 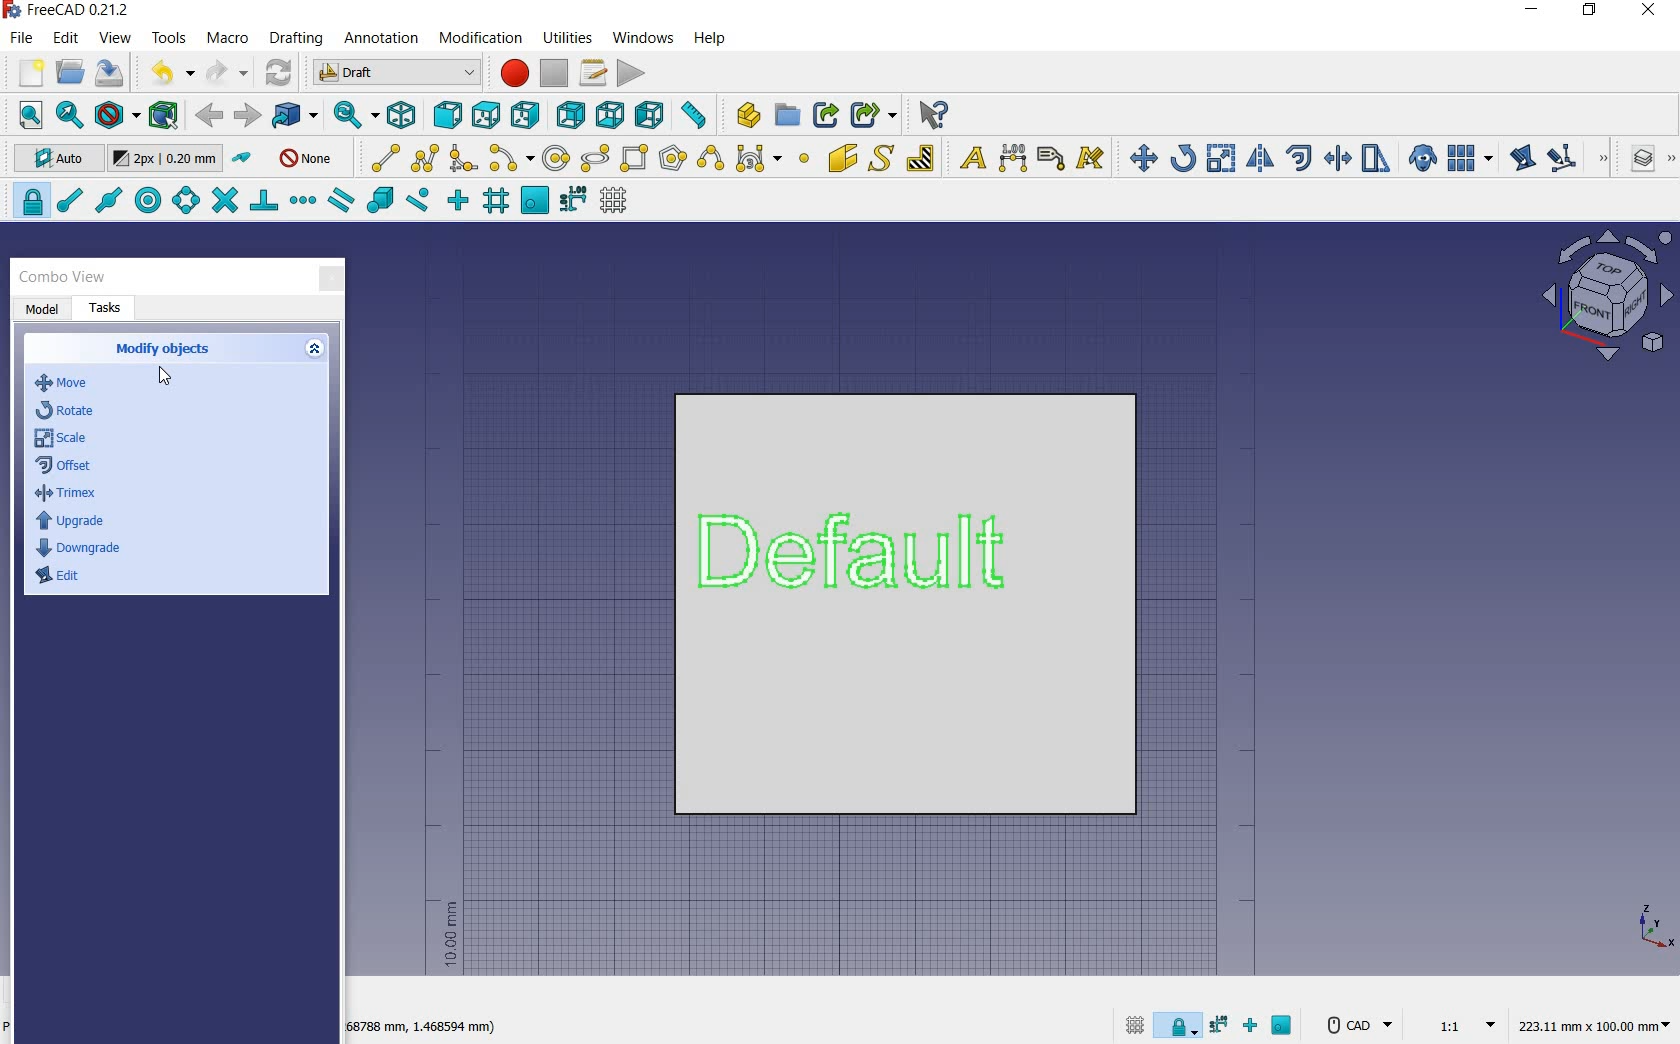 I want to click on none, so click(x=308, y=157).